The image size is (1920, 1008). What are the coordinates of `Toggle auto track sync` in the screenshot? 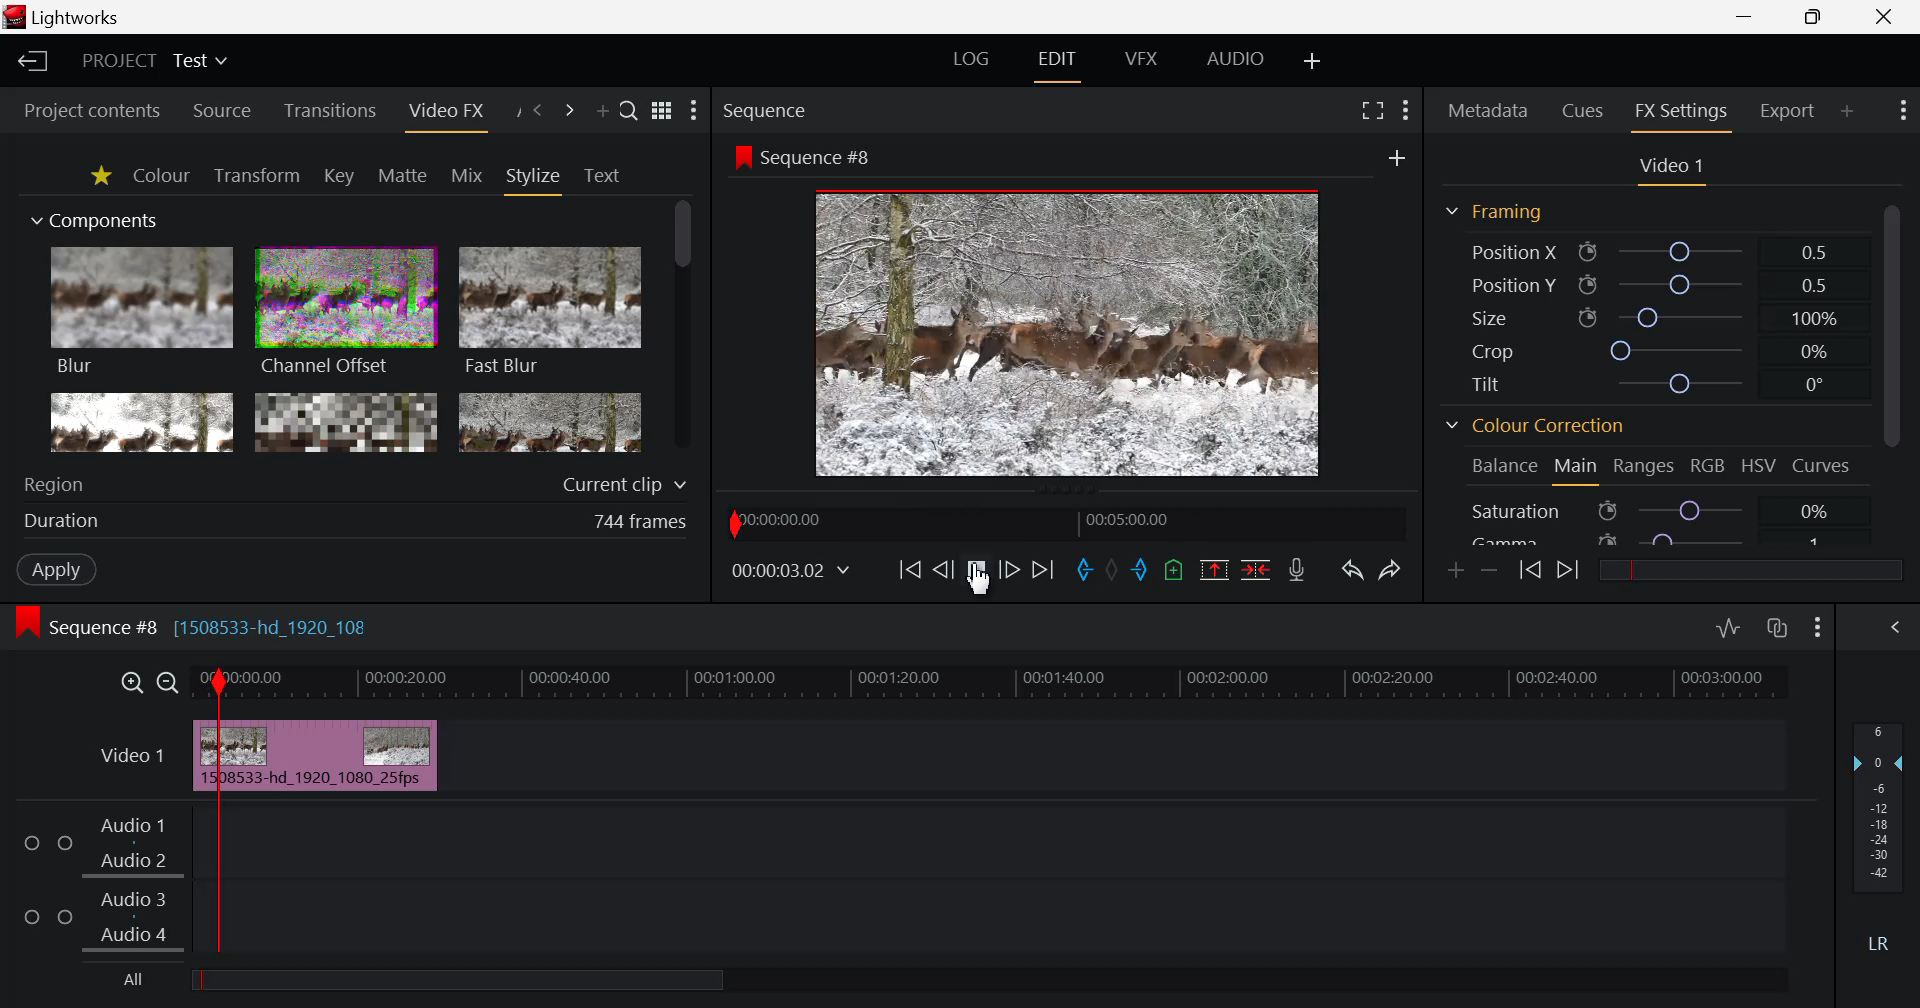 It's located at (1778, 629).